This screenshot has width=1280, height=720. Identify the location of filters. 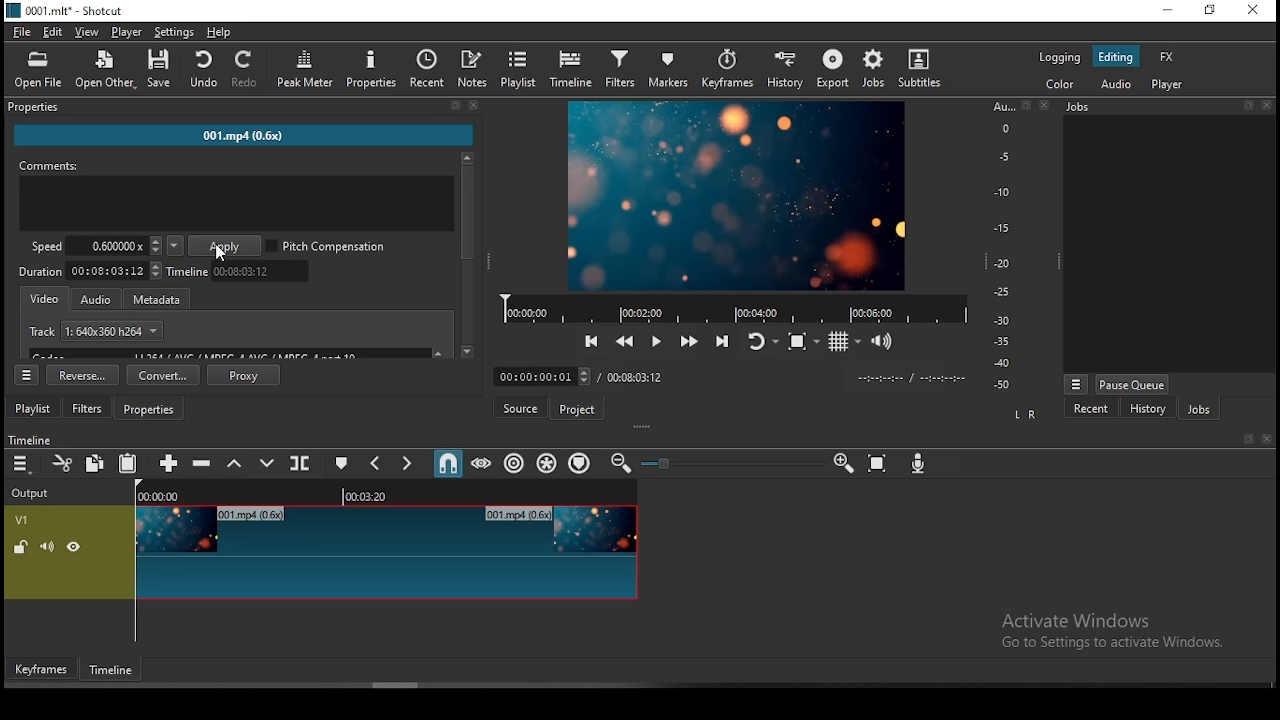
(620, 68).